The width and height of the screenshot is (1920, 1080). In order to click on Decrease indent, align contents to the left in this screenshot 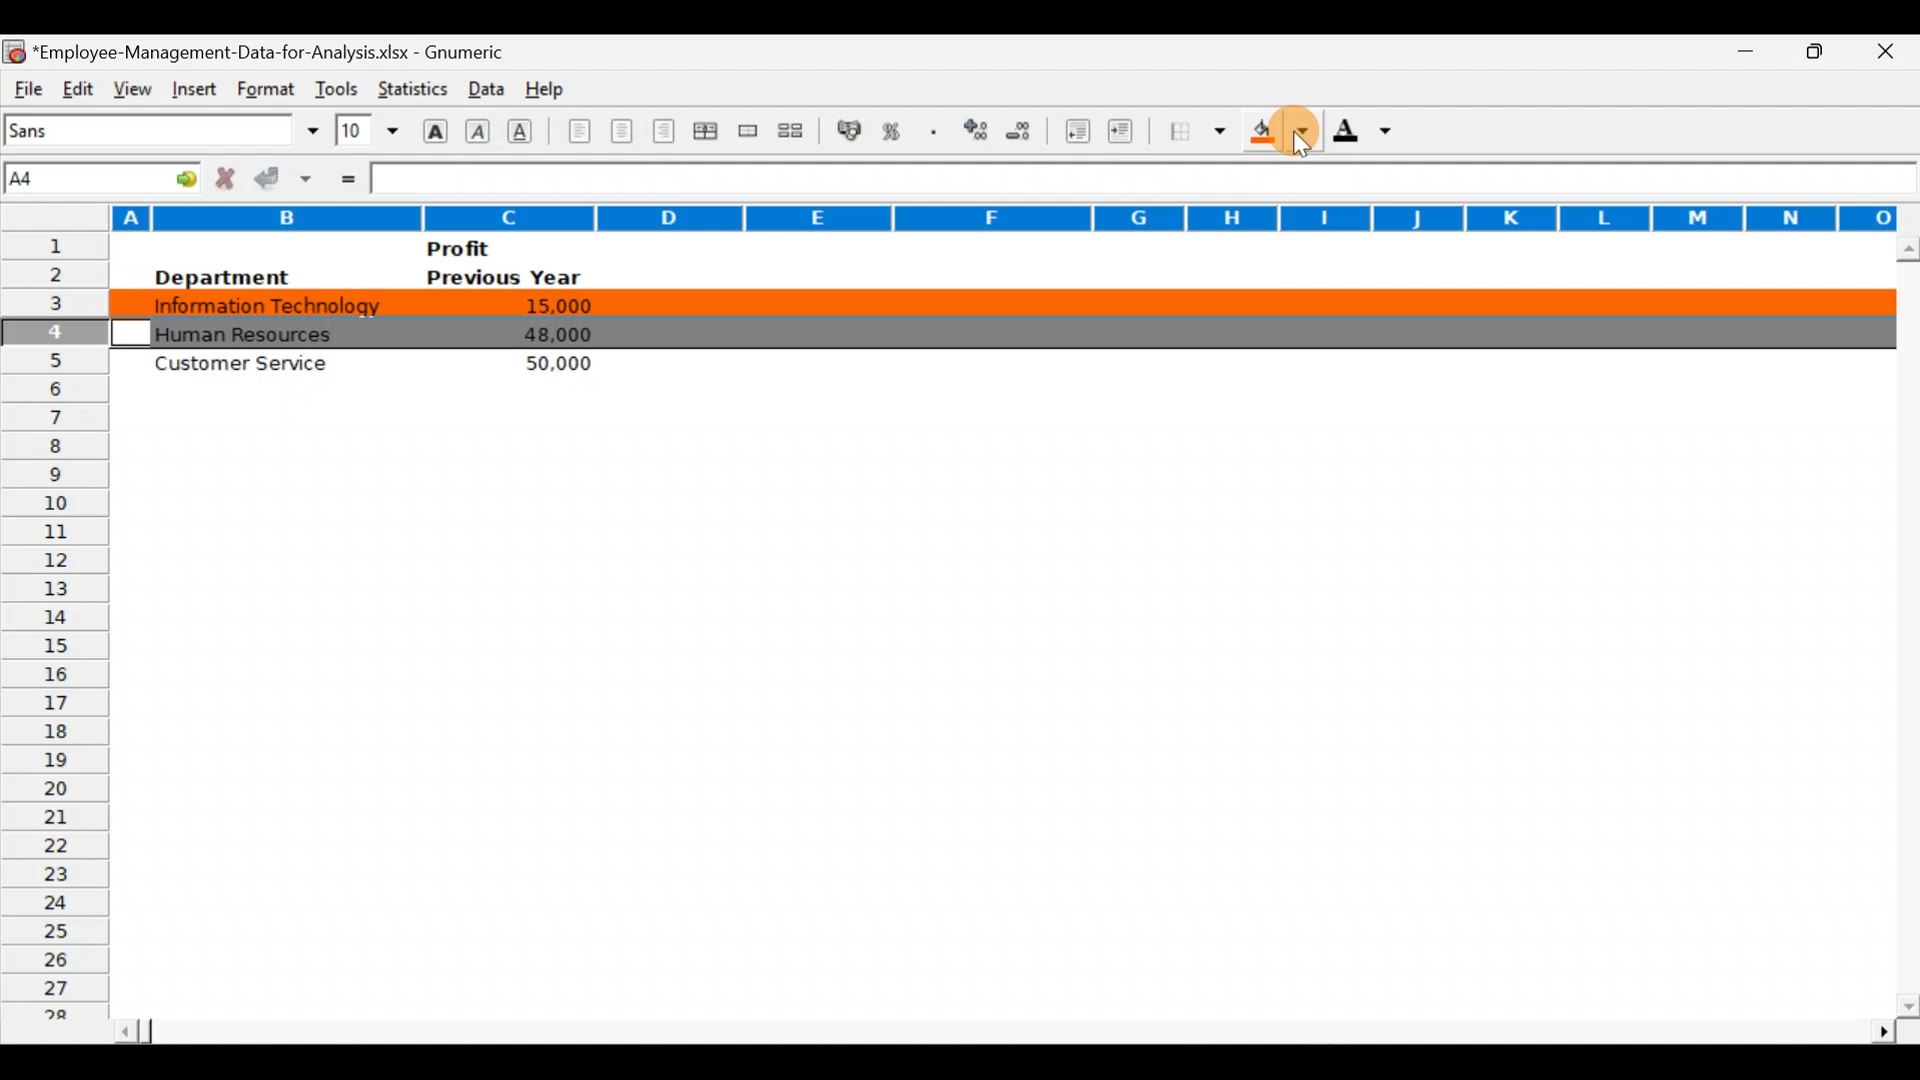, I will do `click(1080, 133)`.